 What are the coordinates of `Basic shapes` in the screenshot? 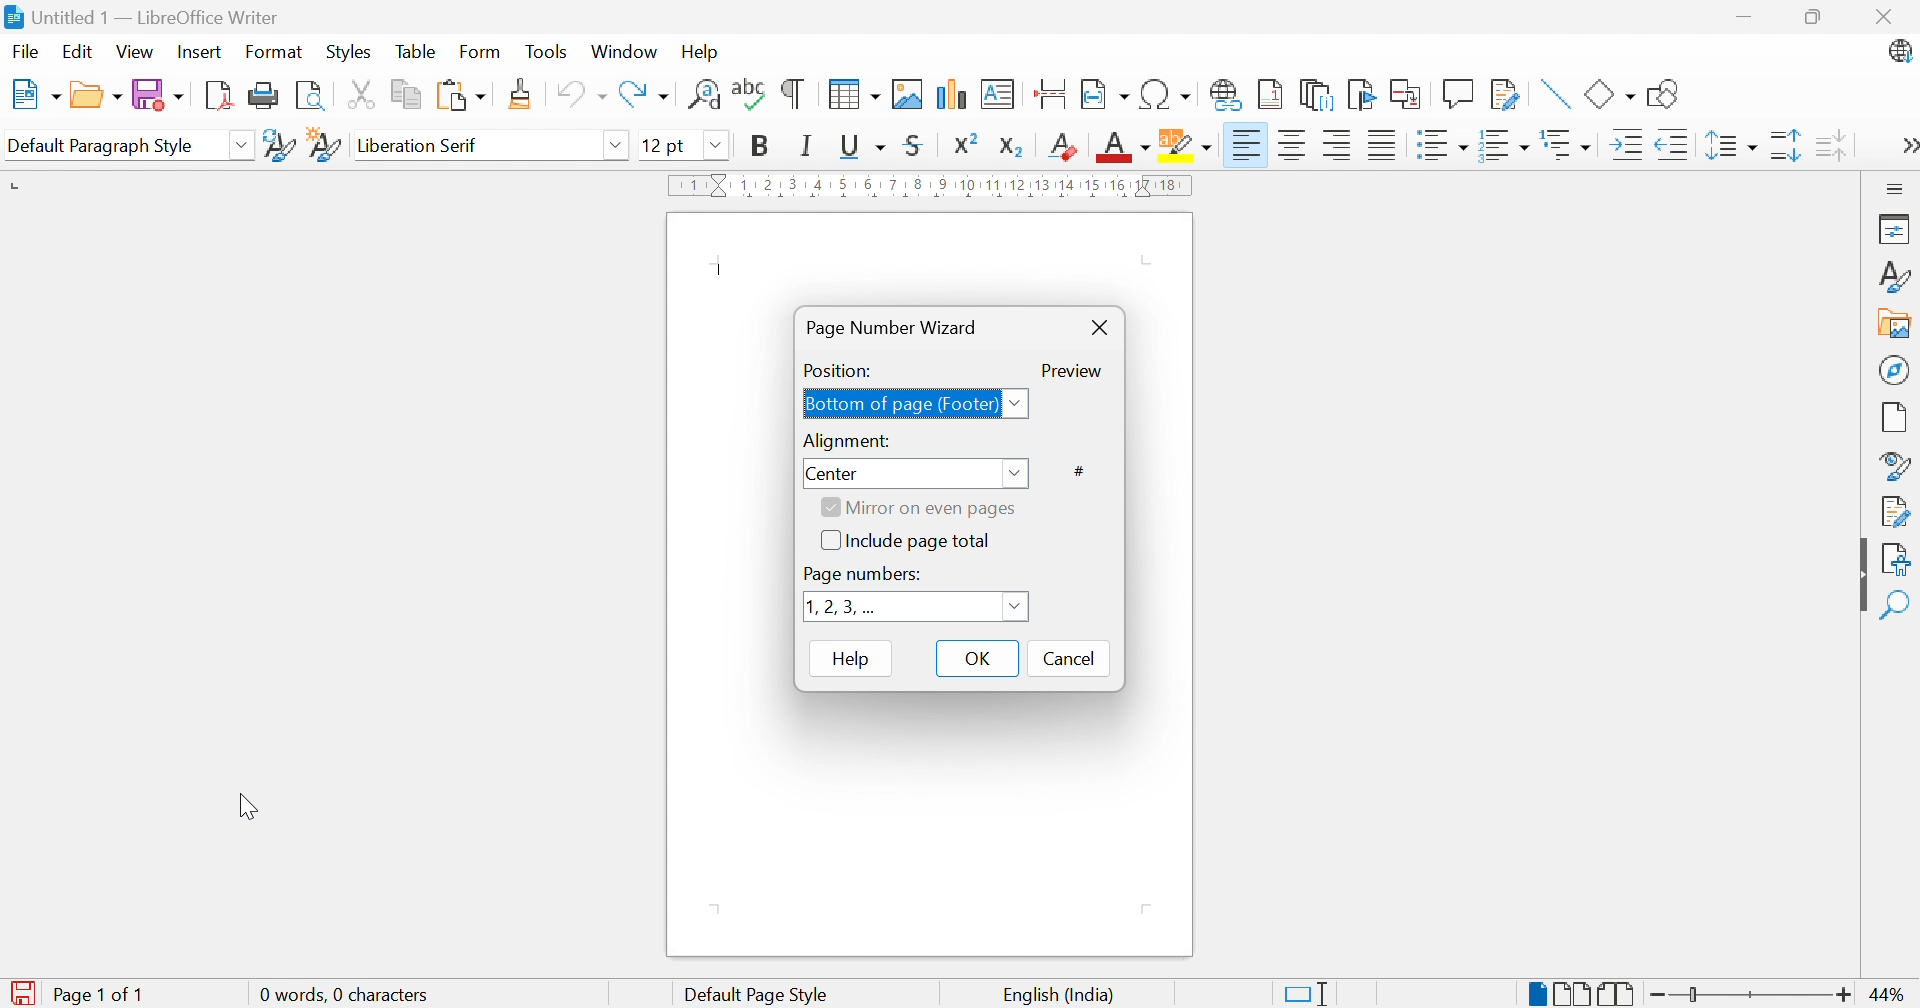 It's located at (1609, 97).